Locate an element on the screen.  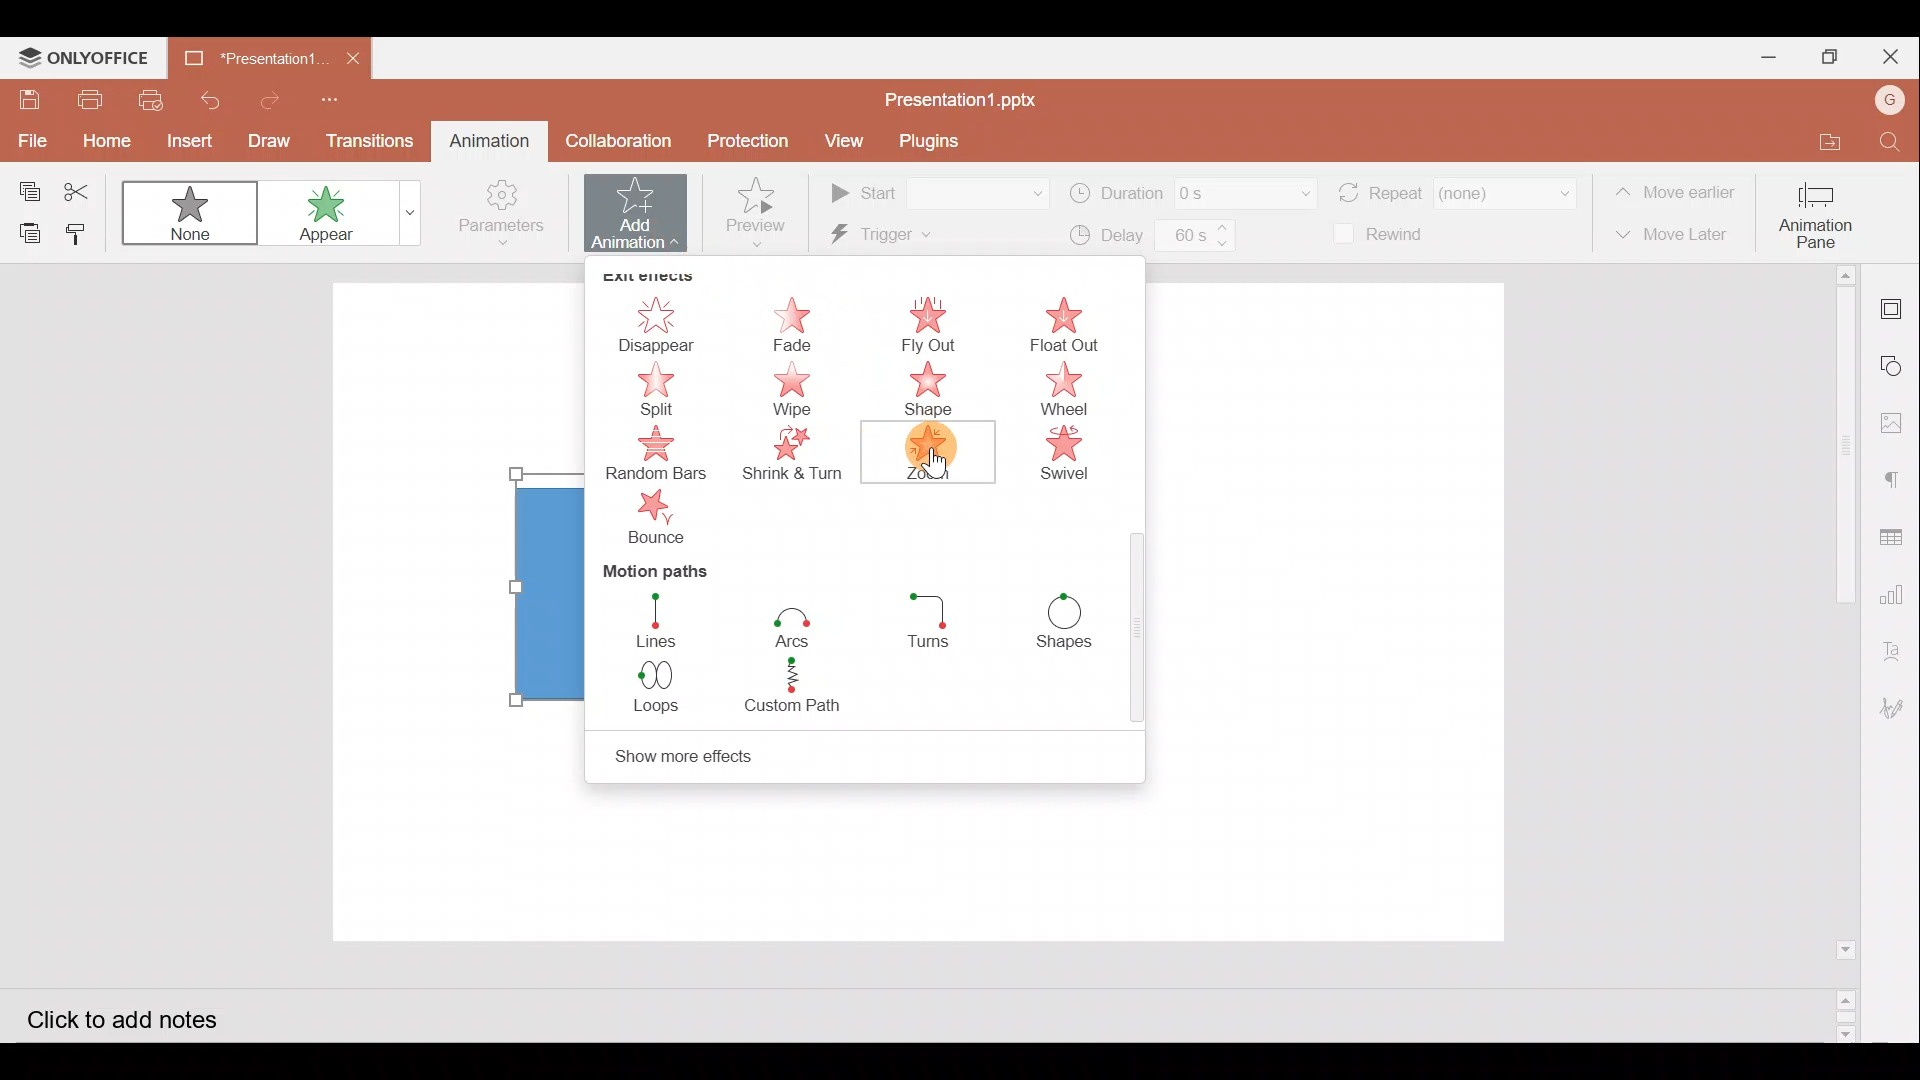
Quick print is located at coordinates (151, 98).